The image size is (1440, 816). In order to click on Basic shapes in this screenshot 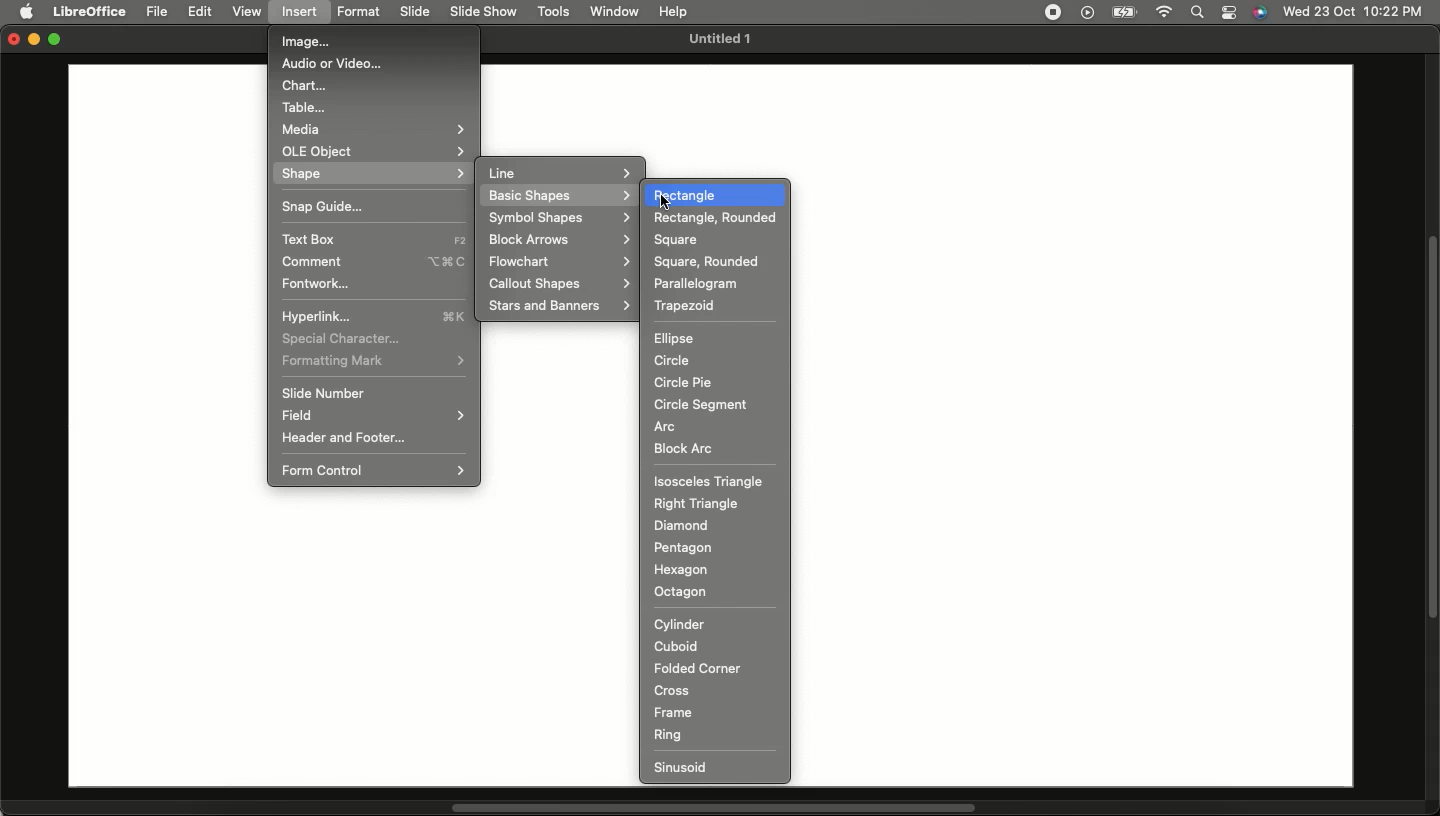, I will do `click(559, 195)`.